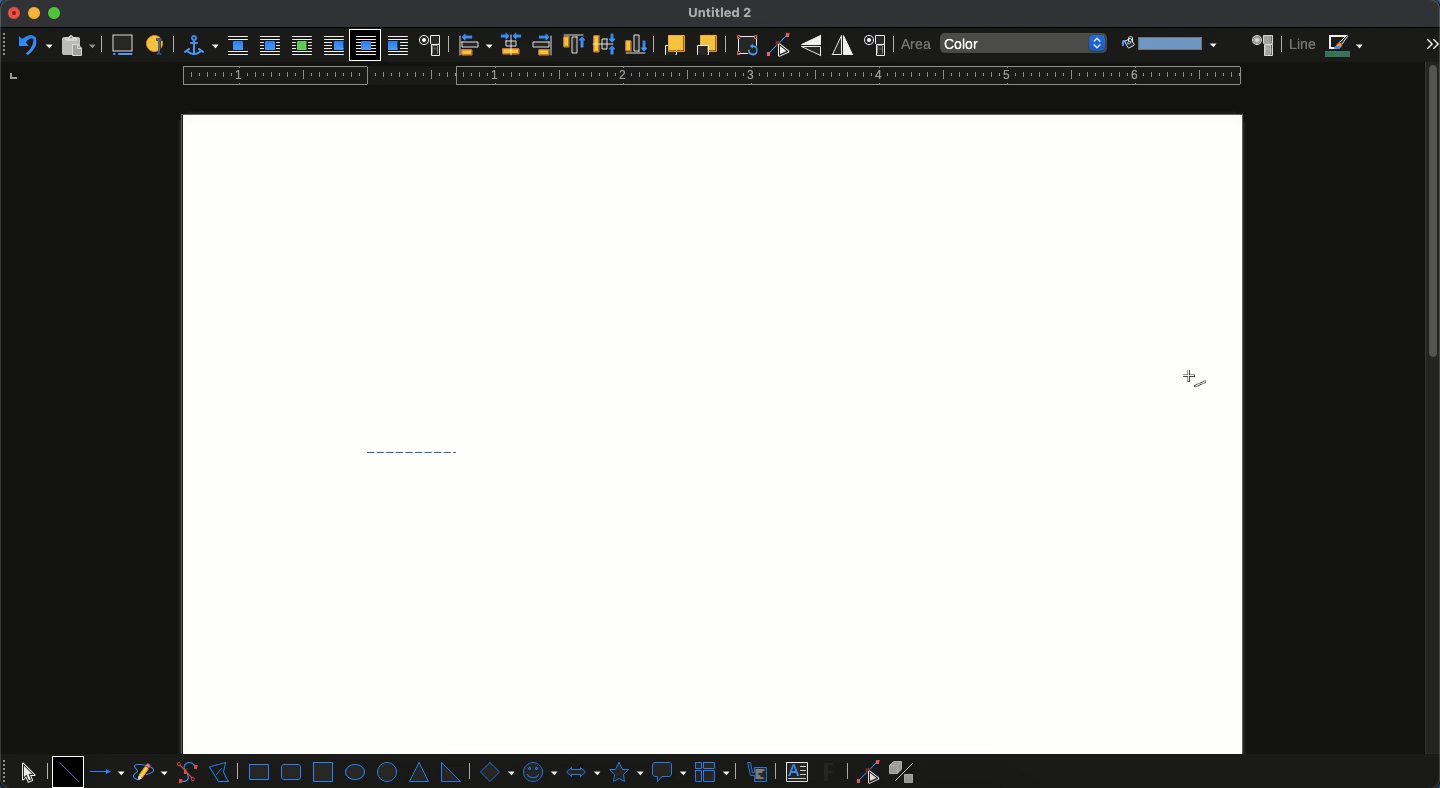  Describe the element at coordinates (1431, 43) in the screenshot. I see `expand` at that location.